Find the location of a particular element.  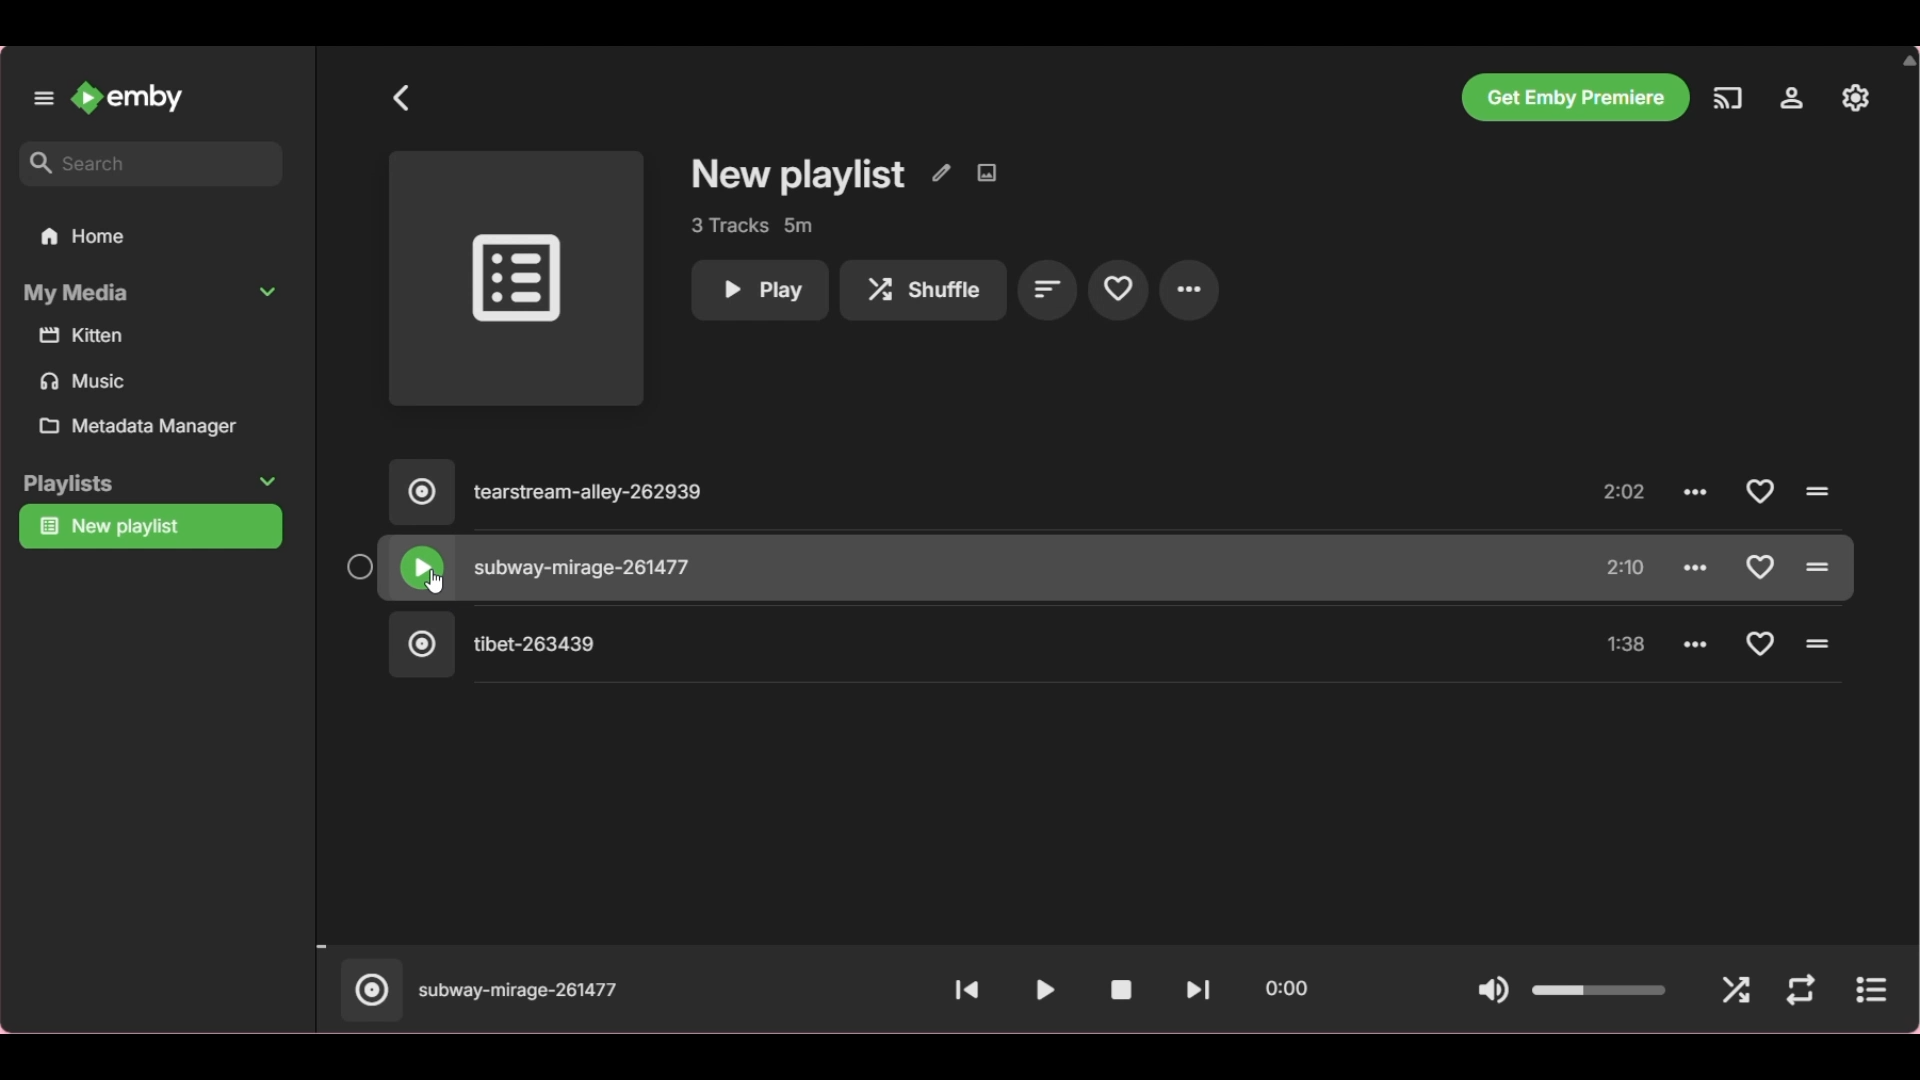

Go to previous song is located at coordinates (967, 991).